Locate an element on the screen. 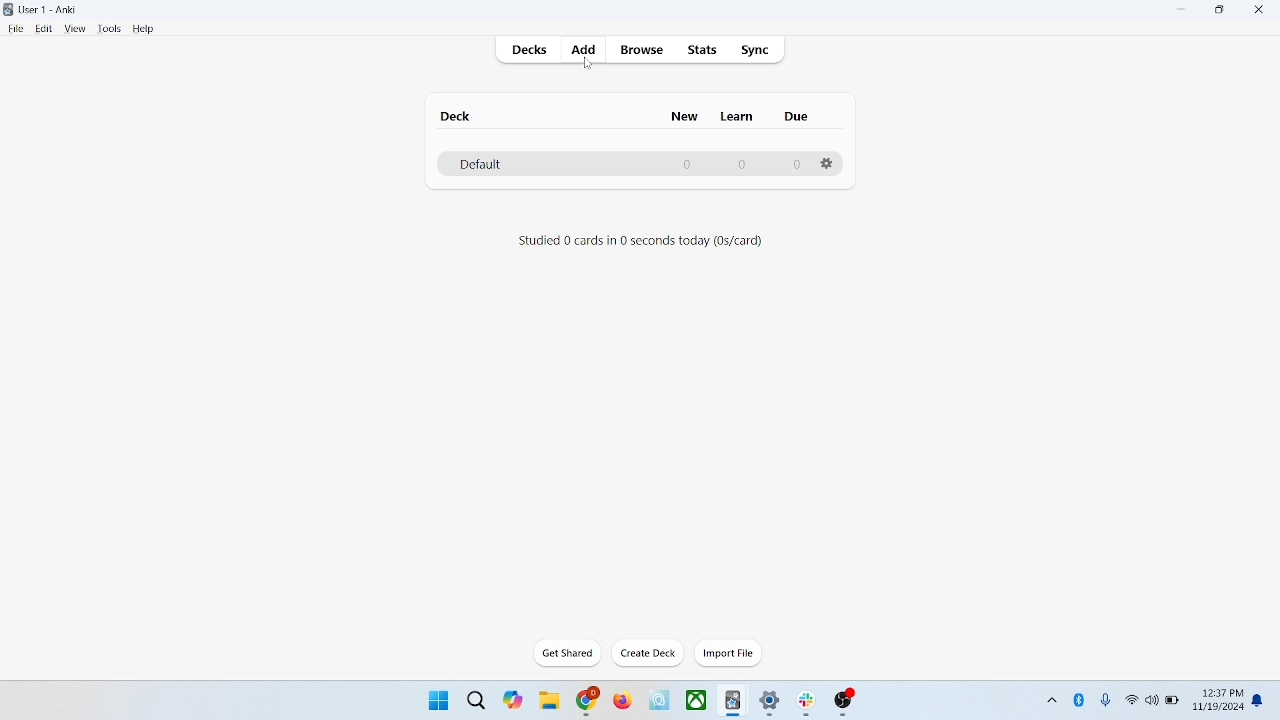 This screenshot has width=1280, height=720. 12:37 PM is located at coordinates (1221, 693).